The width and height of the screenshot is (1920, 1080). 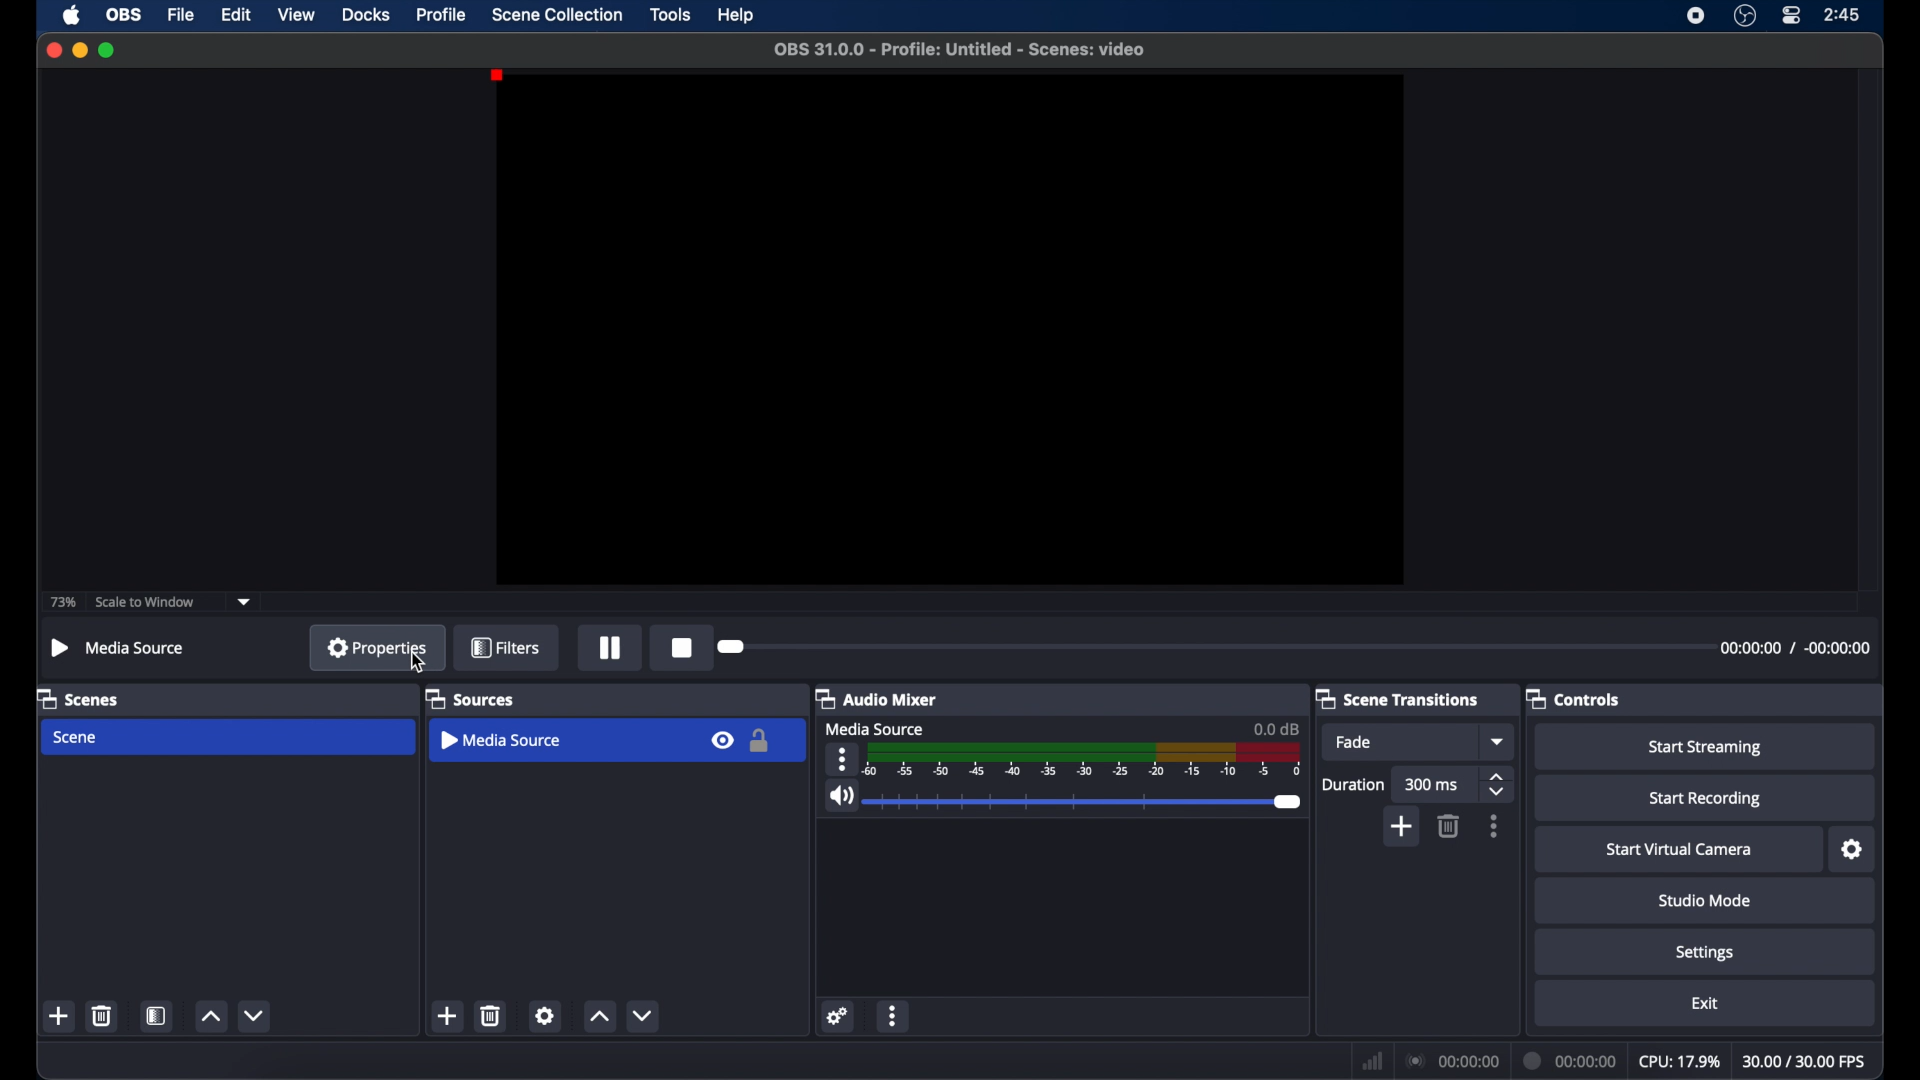 I want to click on moreoptions, so click(x=893, y=1017).